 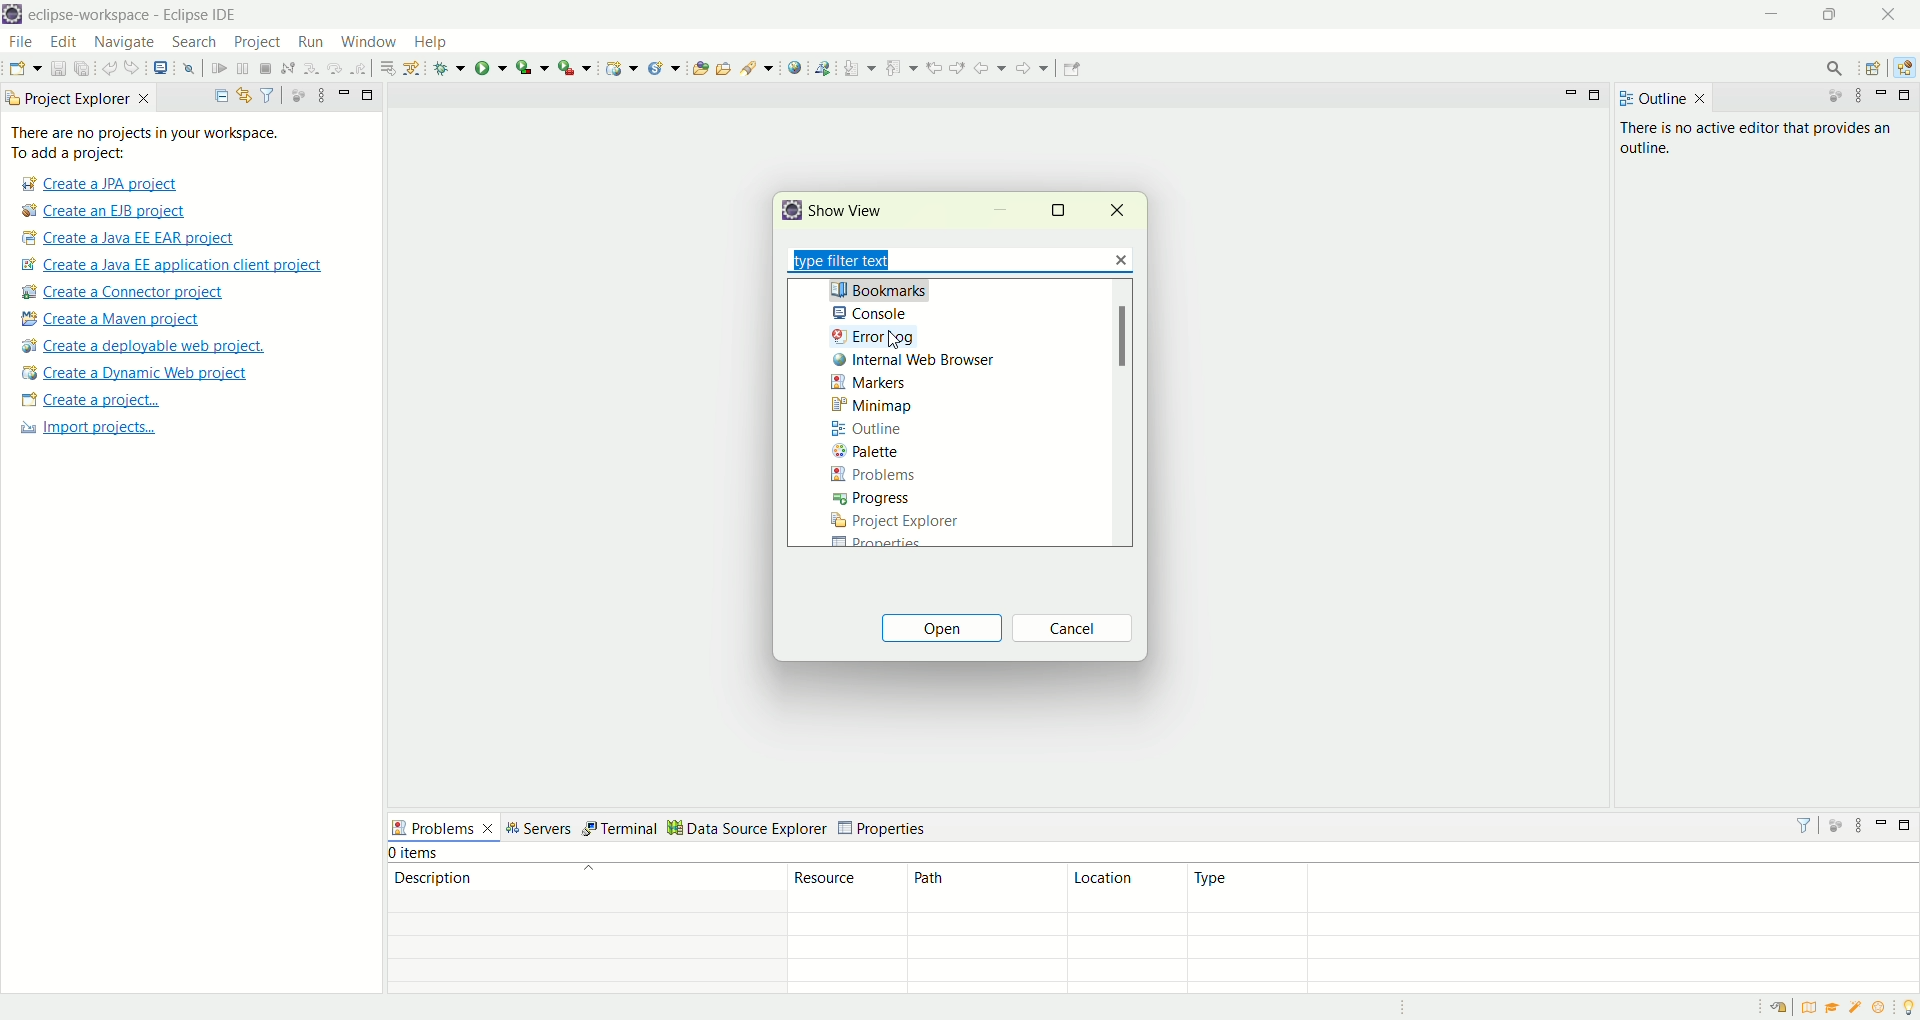 What do you see at coordinates (1905, 827) in the screenshot?
I see `maximize` at bounding box center [1905, 827].